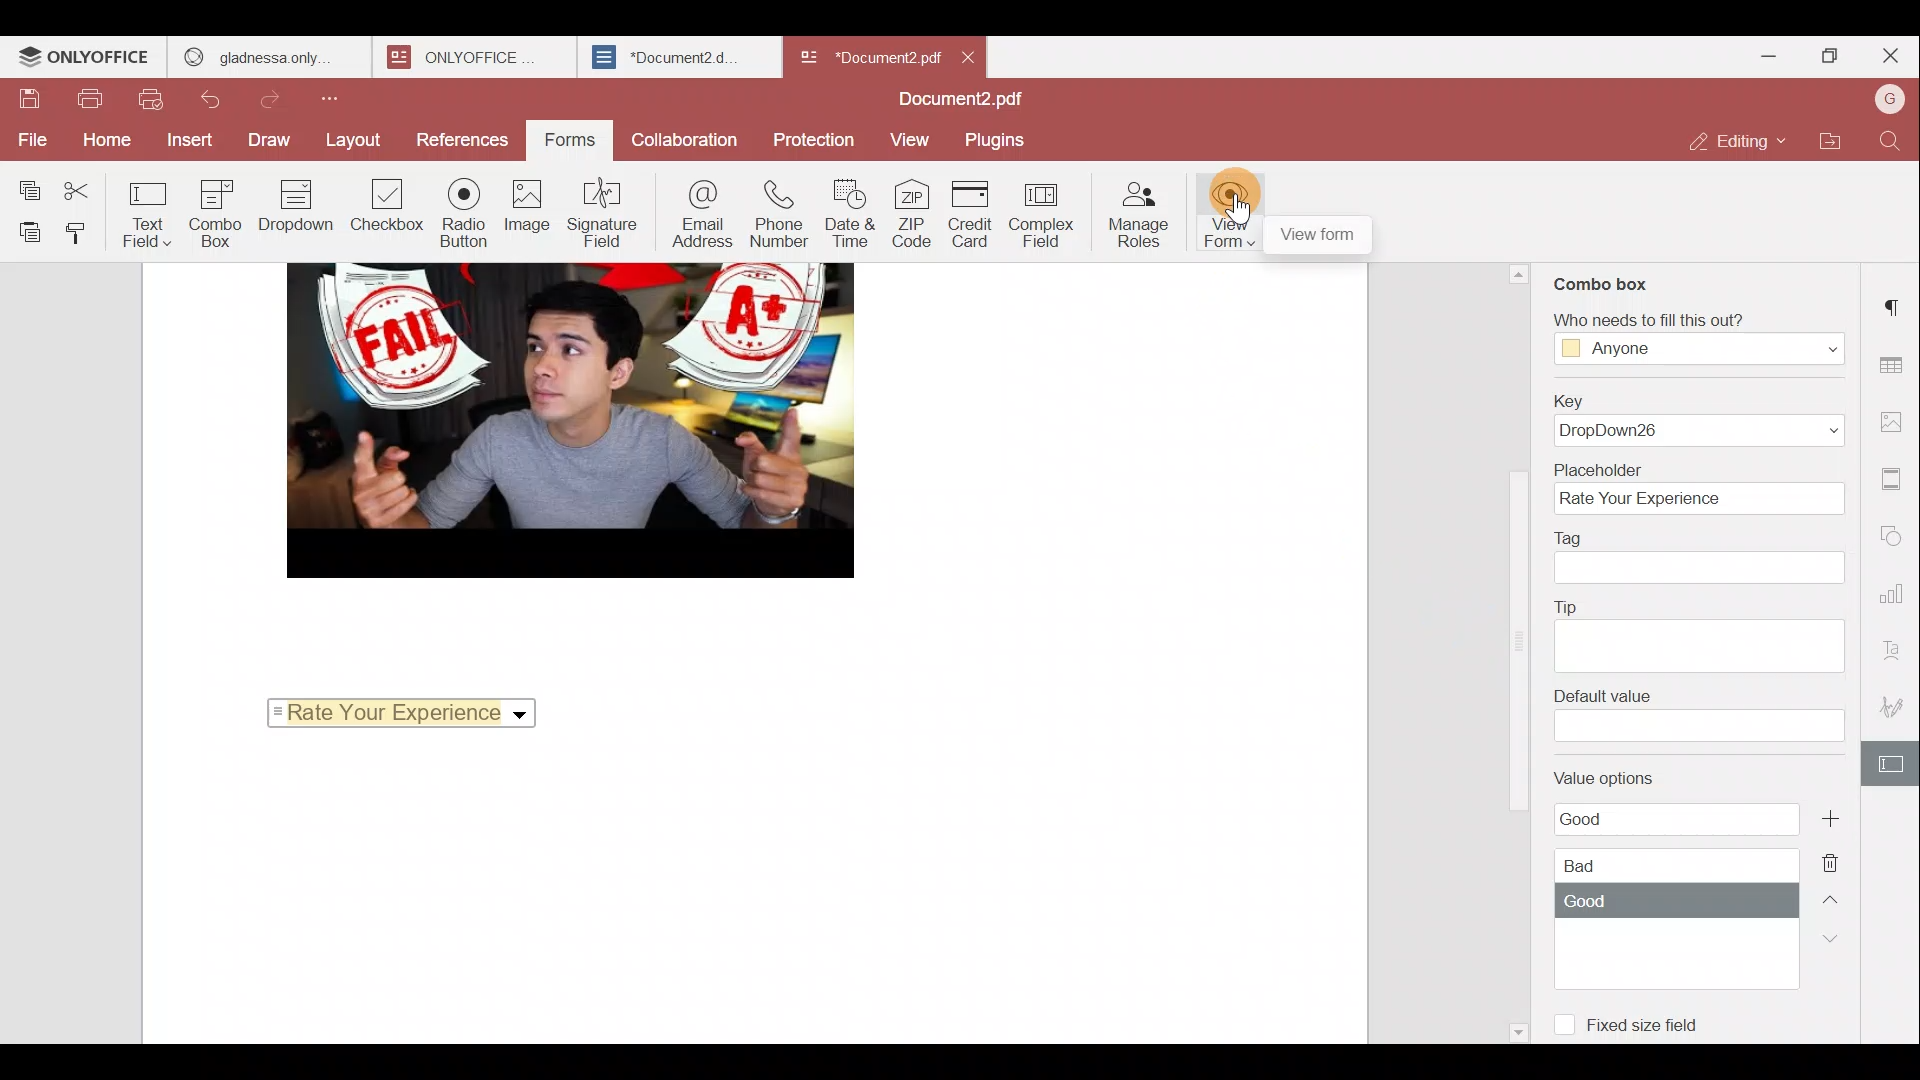 The image size is (1920, 1080). I want to click on Undo, so click(216, 99).